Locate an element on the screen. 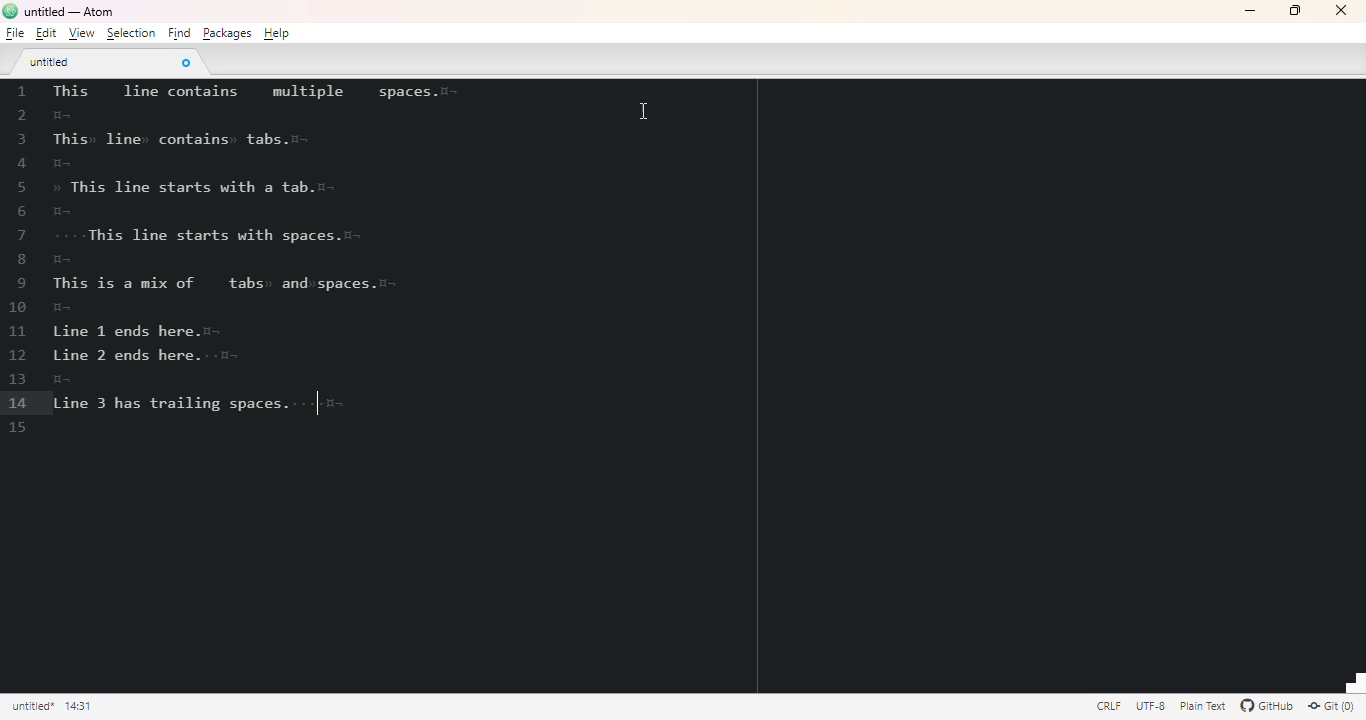 The width and height of the screenshot is (1366, 720). selection is located at coordinates (131, 33).